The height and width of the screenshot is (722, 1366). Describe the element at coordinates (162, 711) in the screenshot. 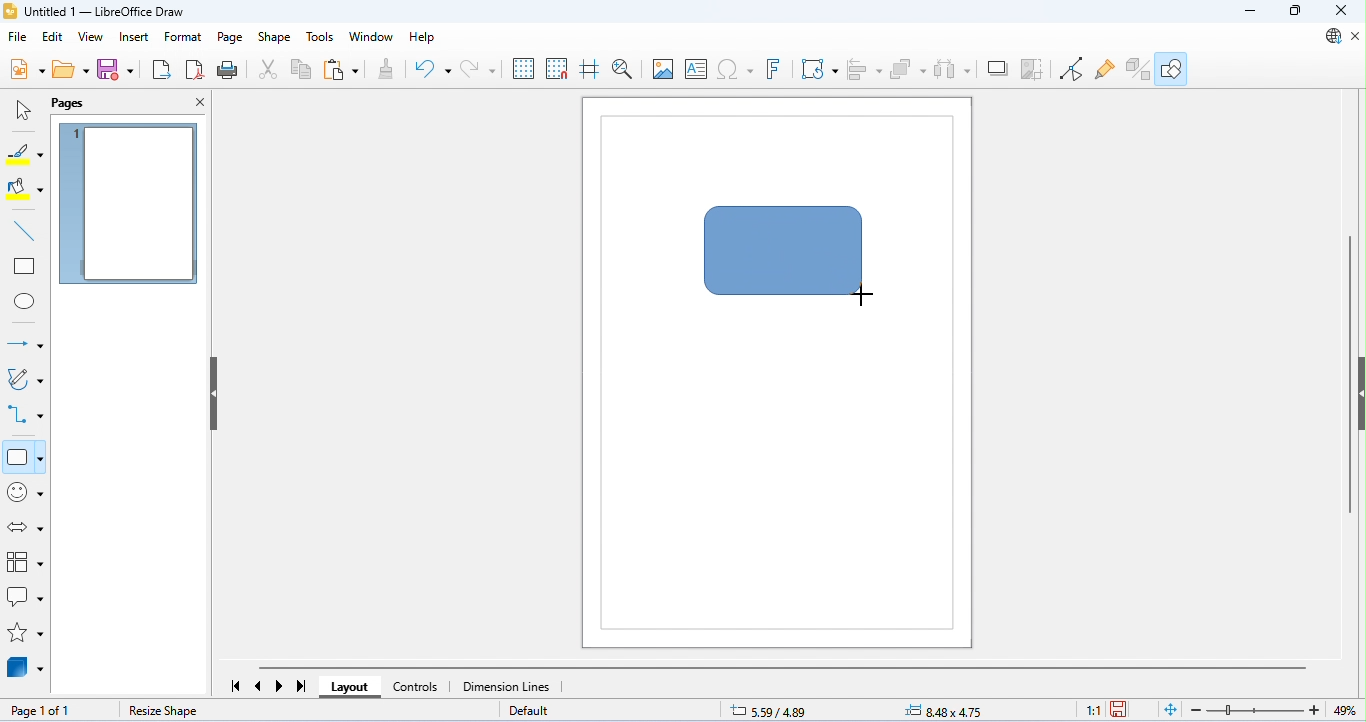

I see `resize shape` at that location.